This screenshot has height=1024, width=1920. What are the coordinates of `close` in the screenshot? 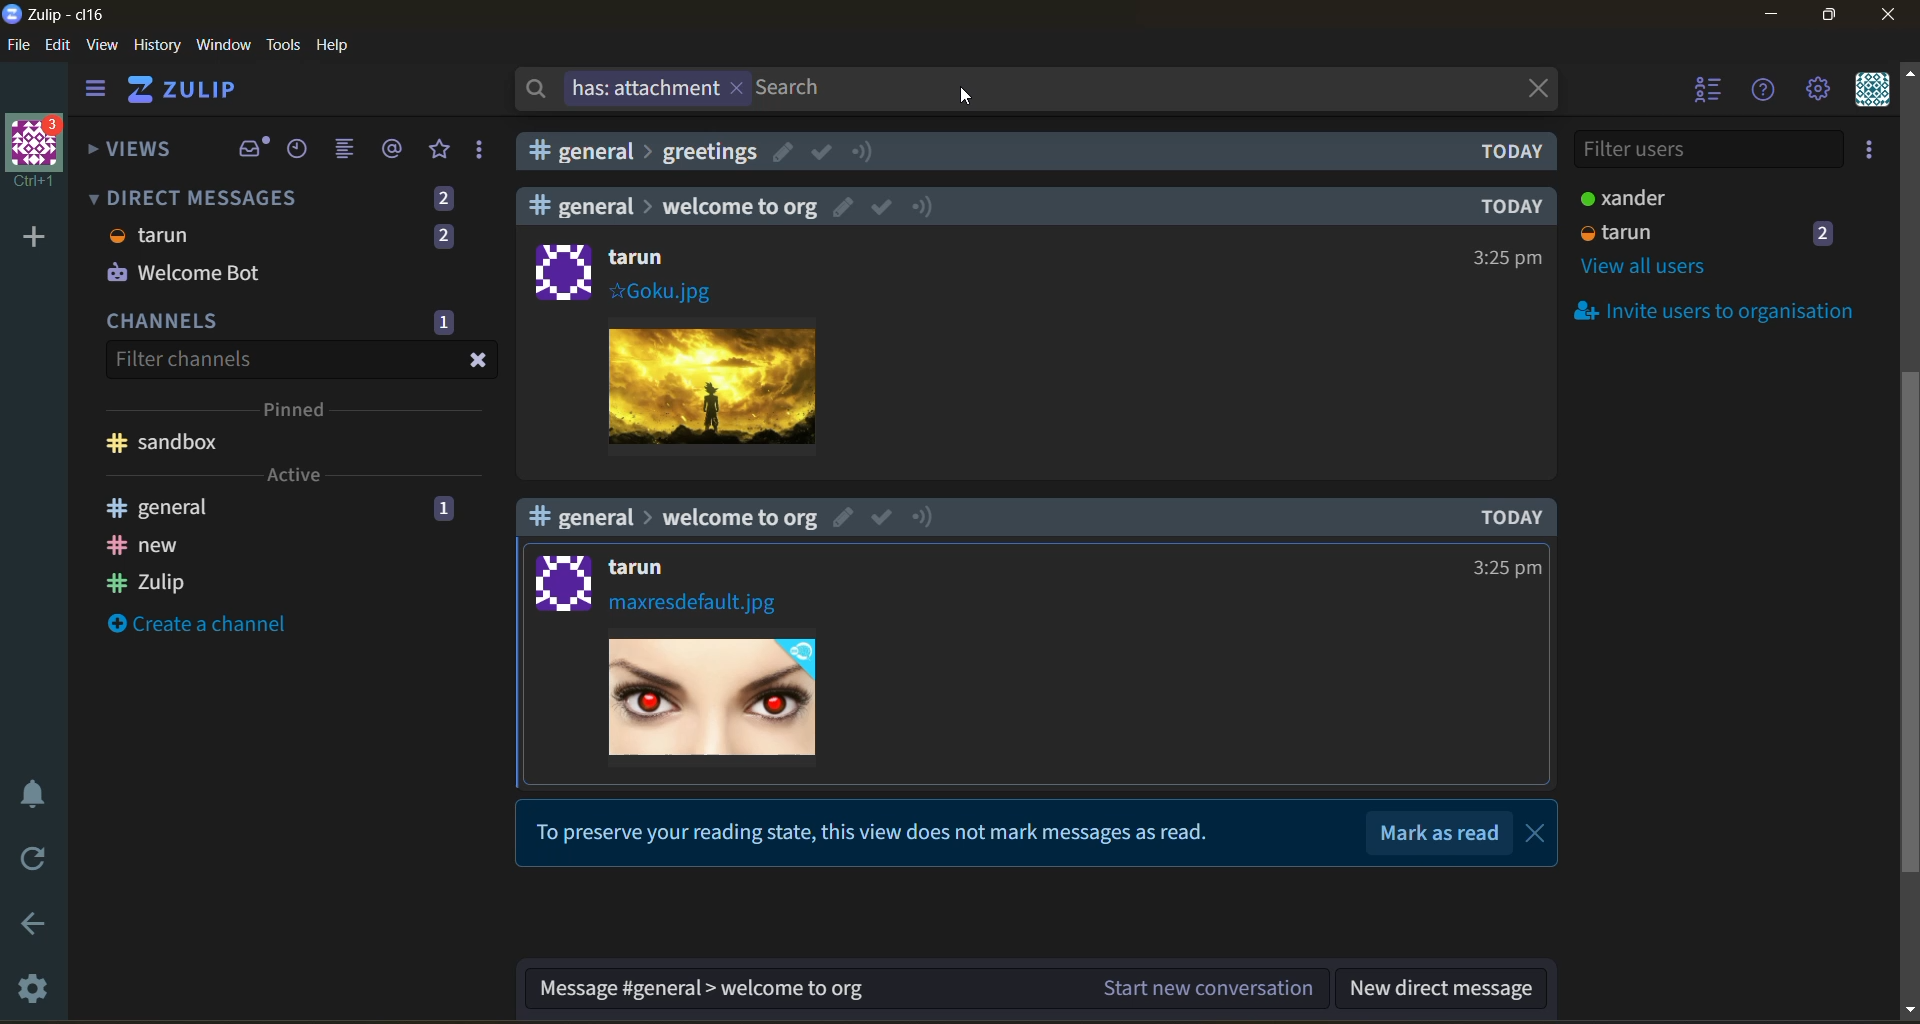 It's located at (1535, 87).